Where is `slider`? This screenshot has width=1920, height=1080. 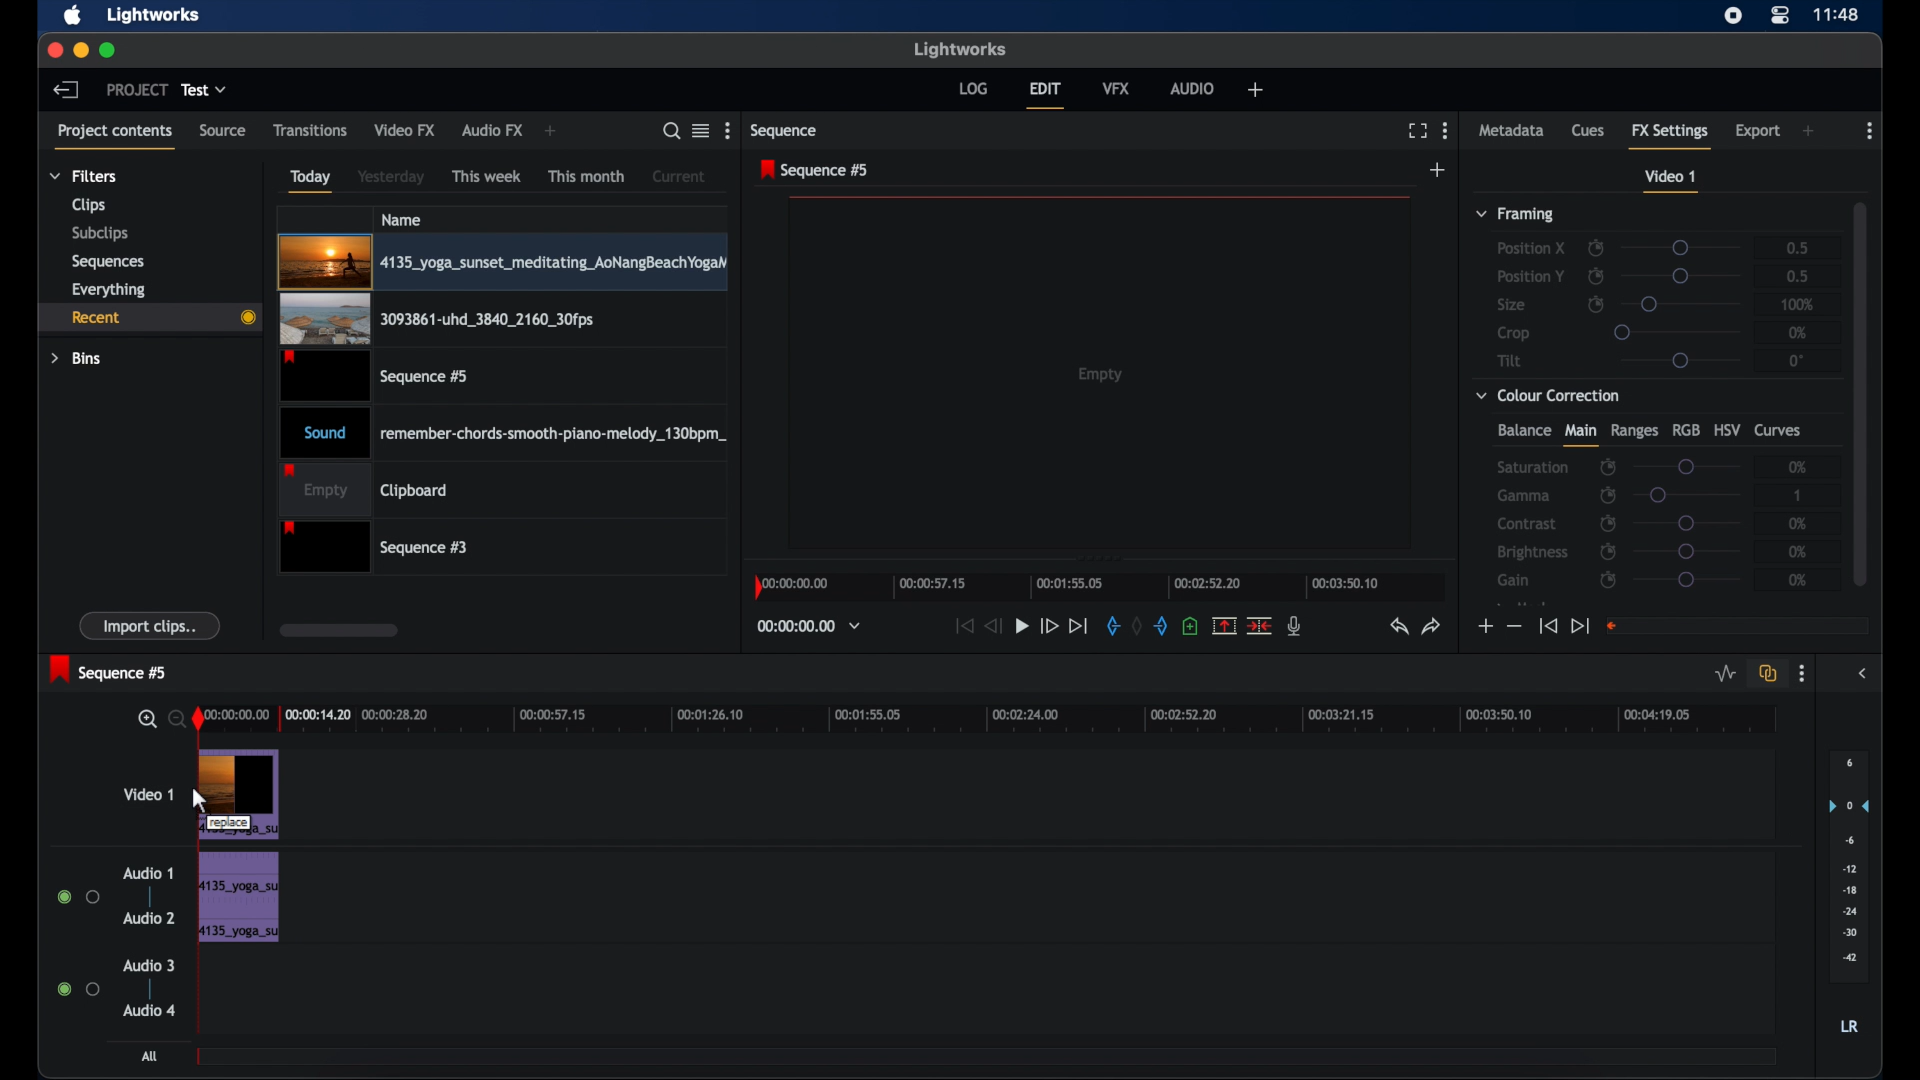 slider is located at coordinates (1679, 247).